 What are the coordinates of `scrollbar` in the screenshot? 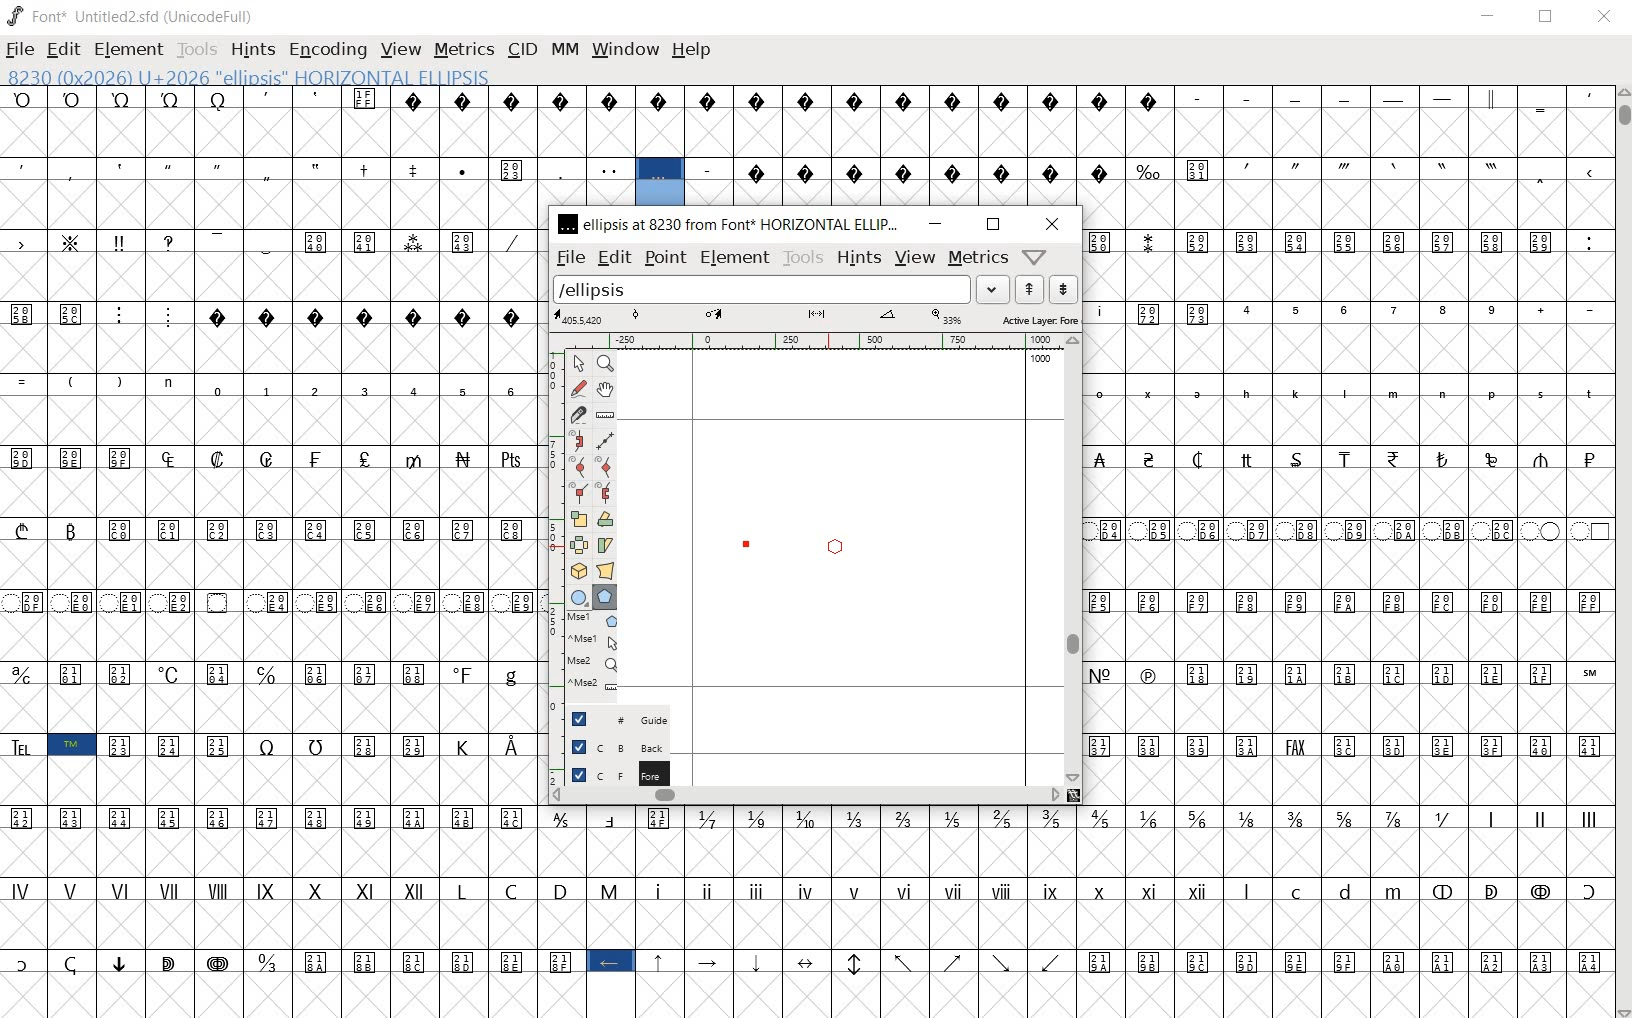 It's located at (1073, 561).